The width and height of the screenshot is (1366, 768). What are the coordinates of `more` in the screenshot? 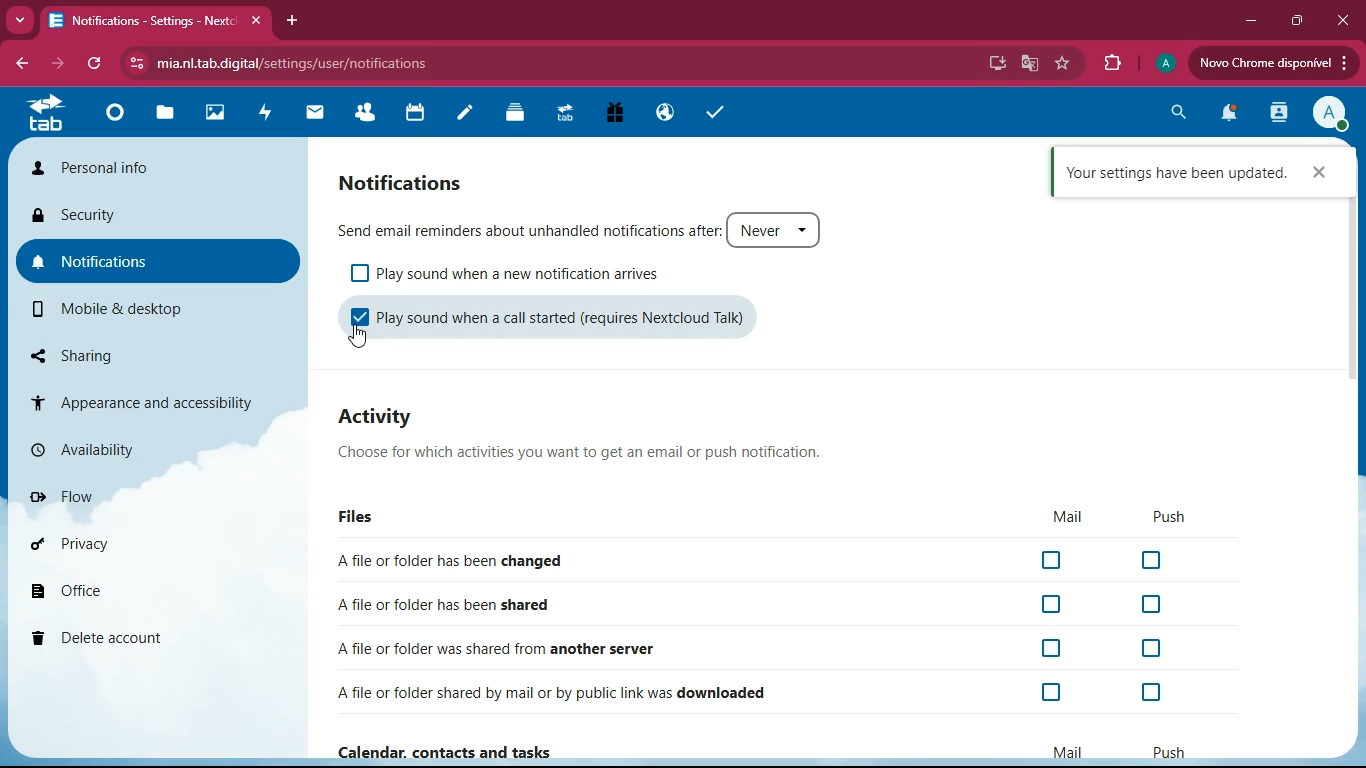 It's located at (18, 20).